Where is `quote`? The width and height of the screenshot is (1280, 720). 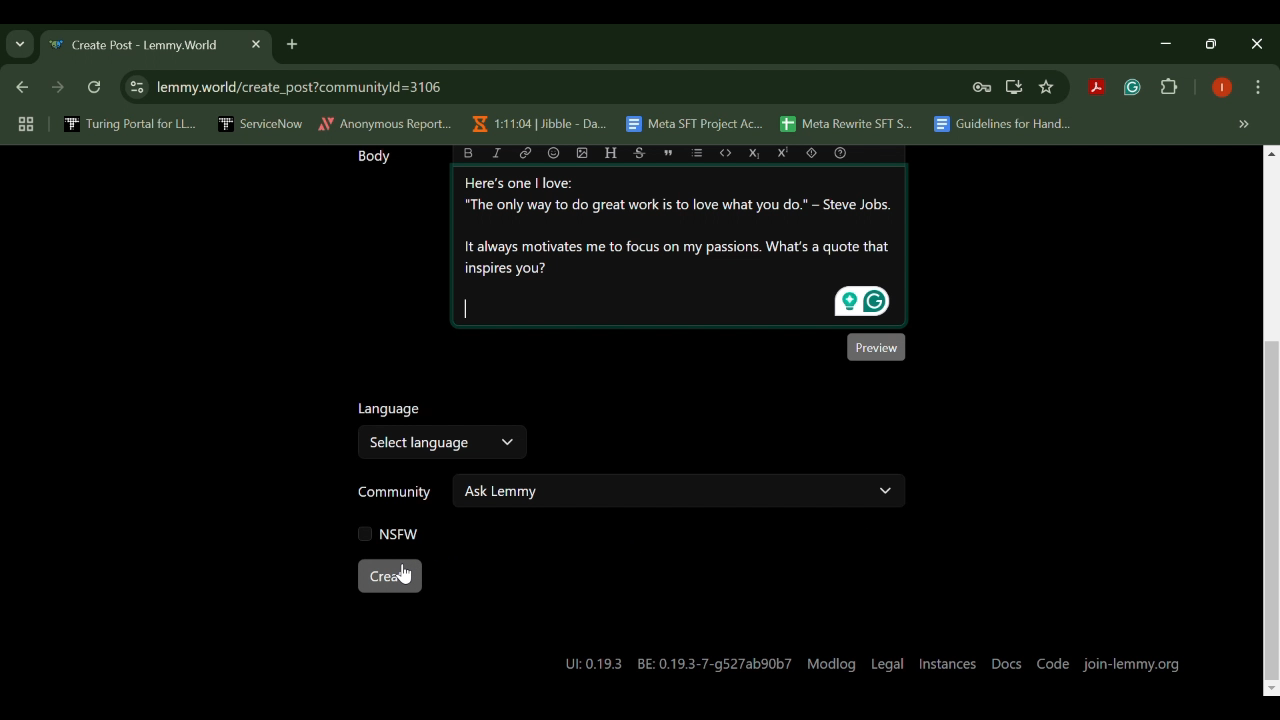 quote is located at coordinates (666, 152).